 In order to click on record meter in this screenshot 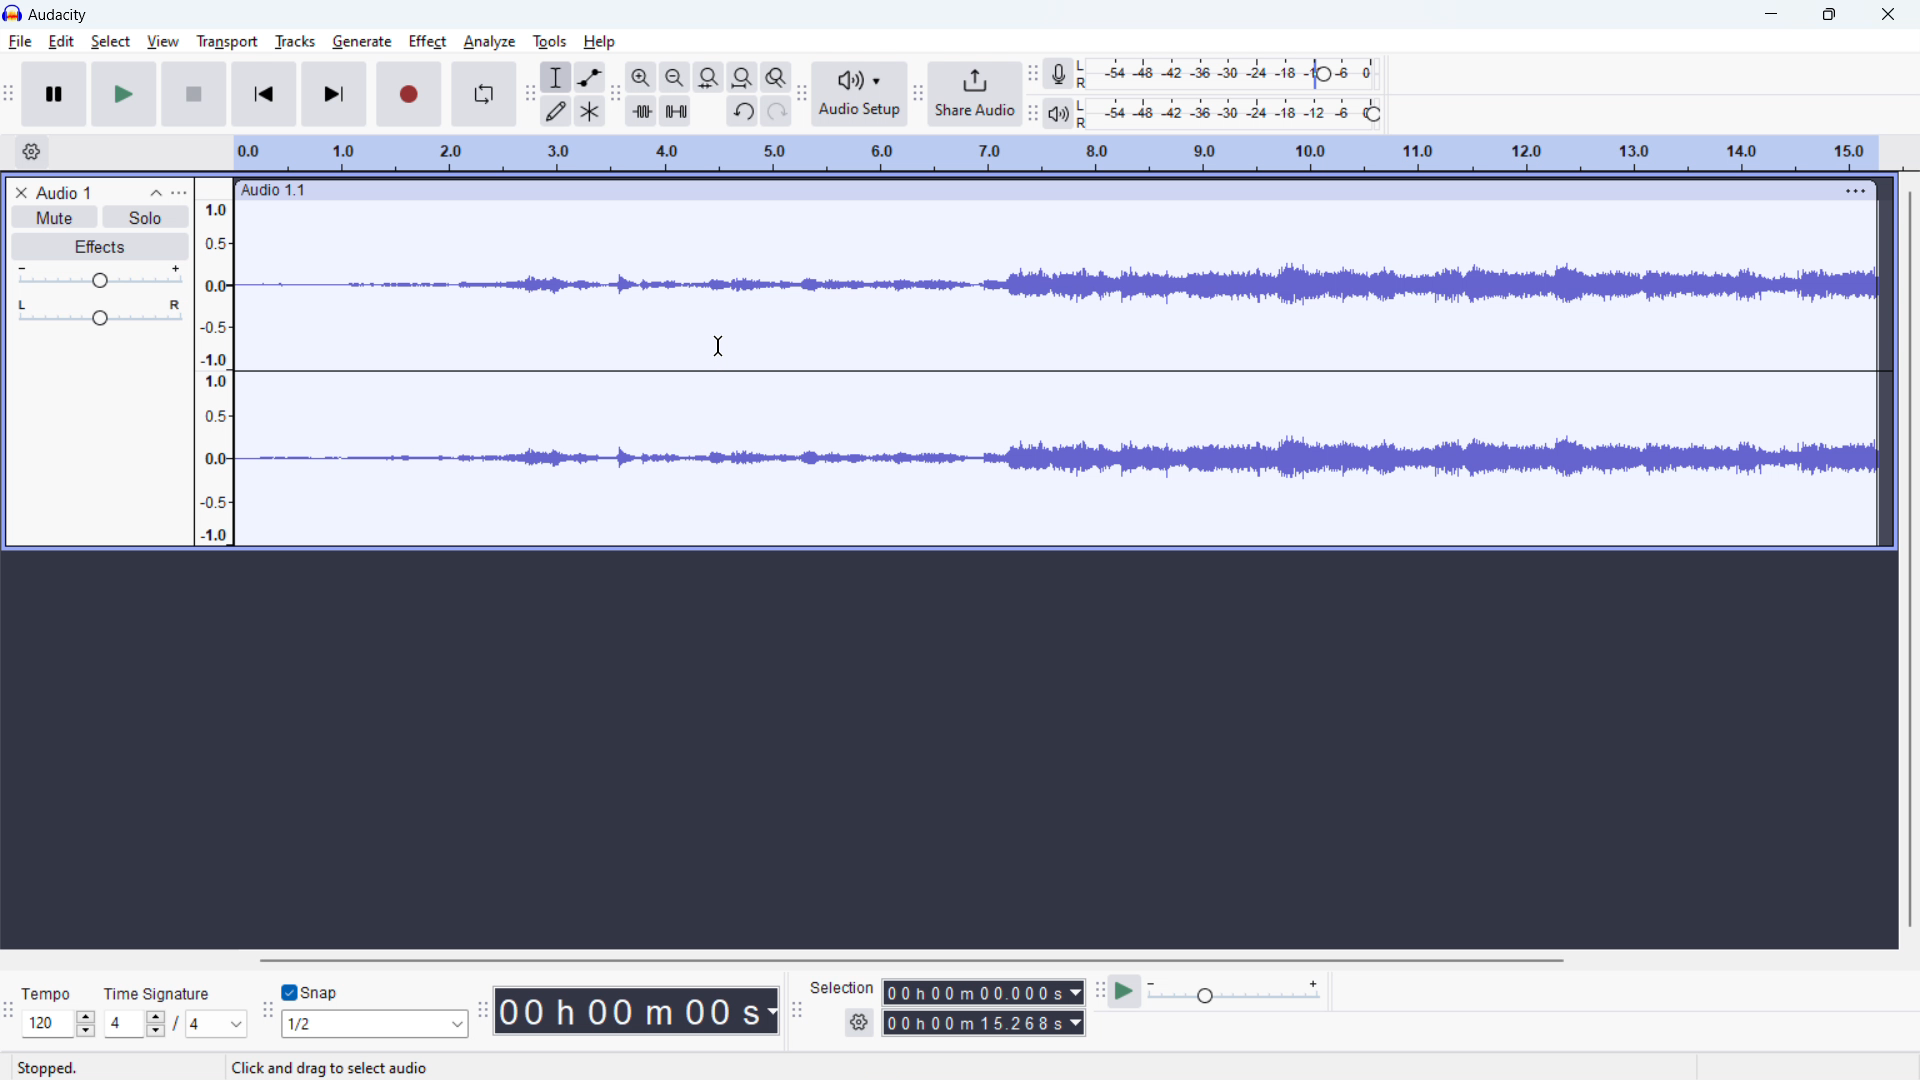, I will do `click(1233, 73)`.